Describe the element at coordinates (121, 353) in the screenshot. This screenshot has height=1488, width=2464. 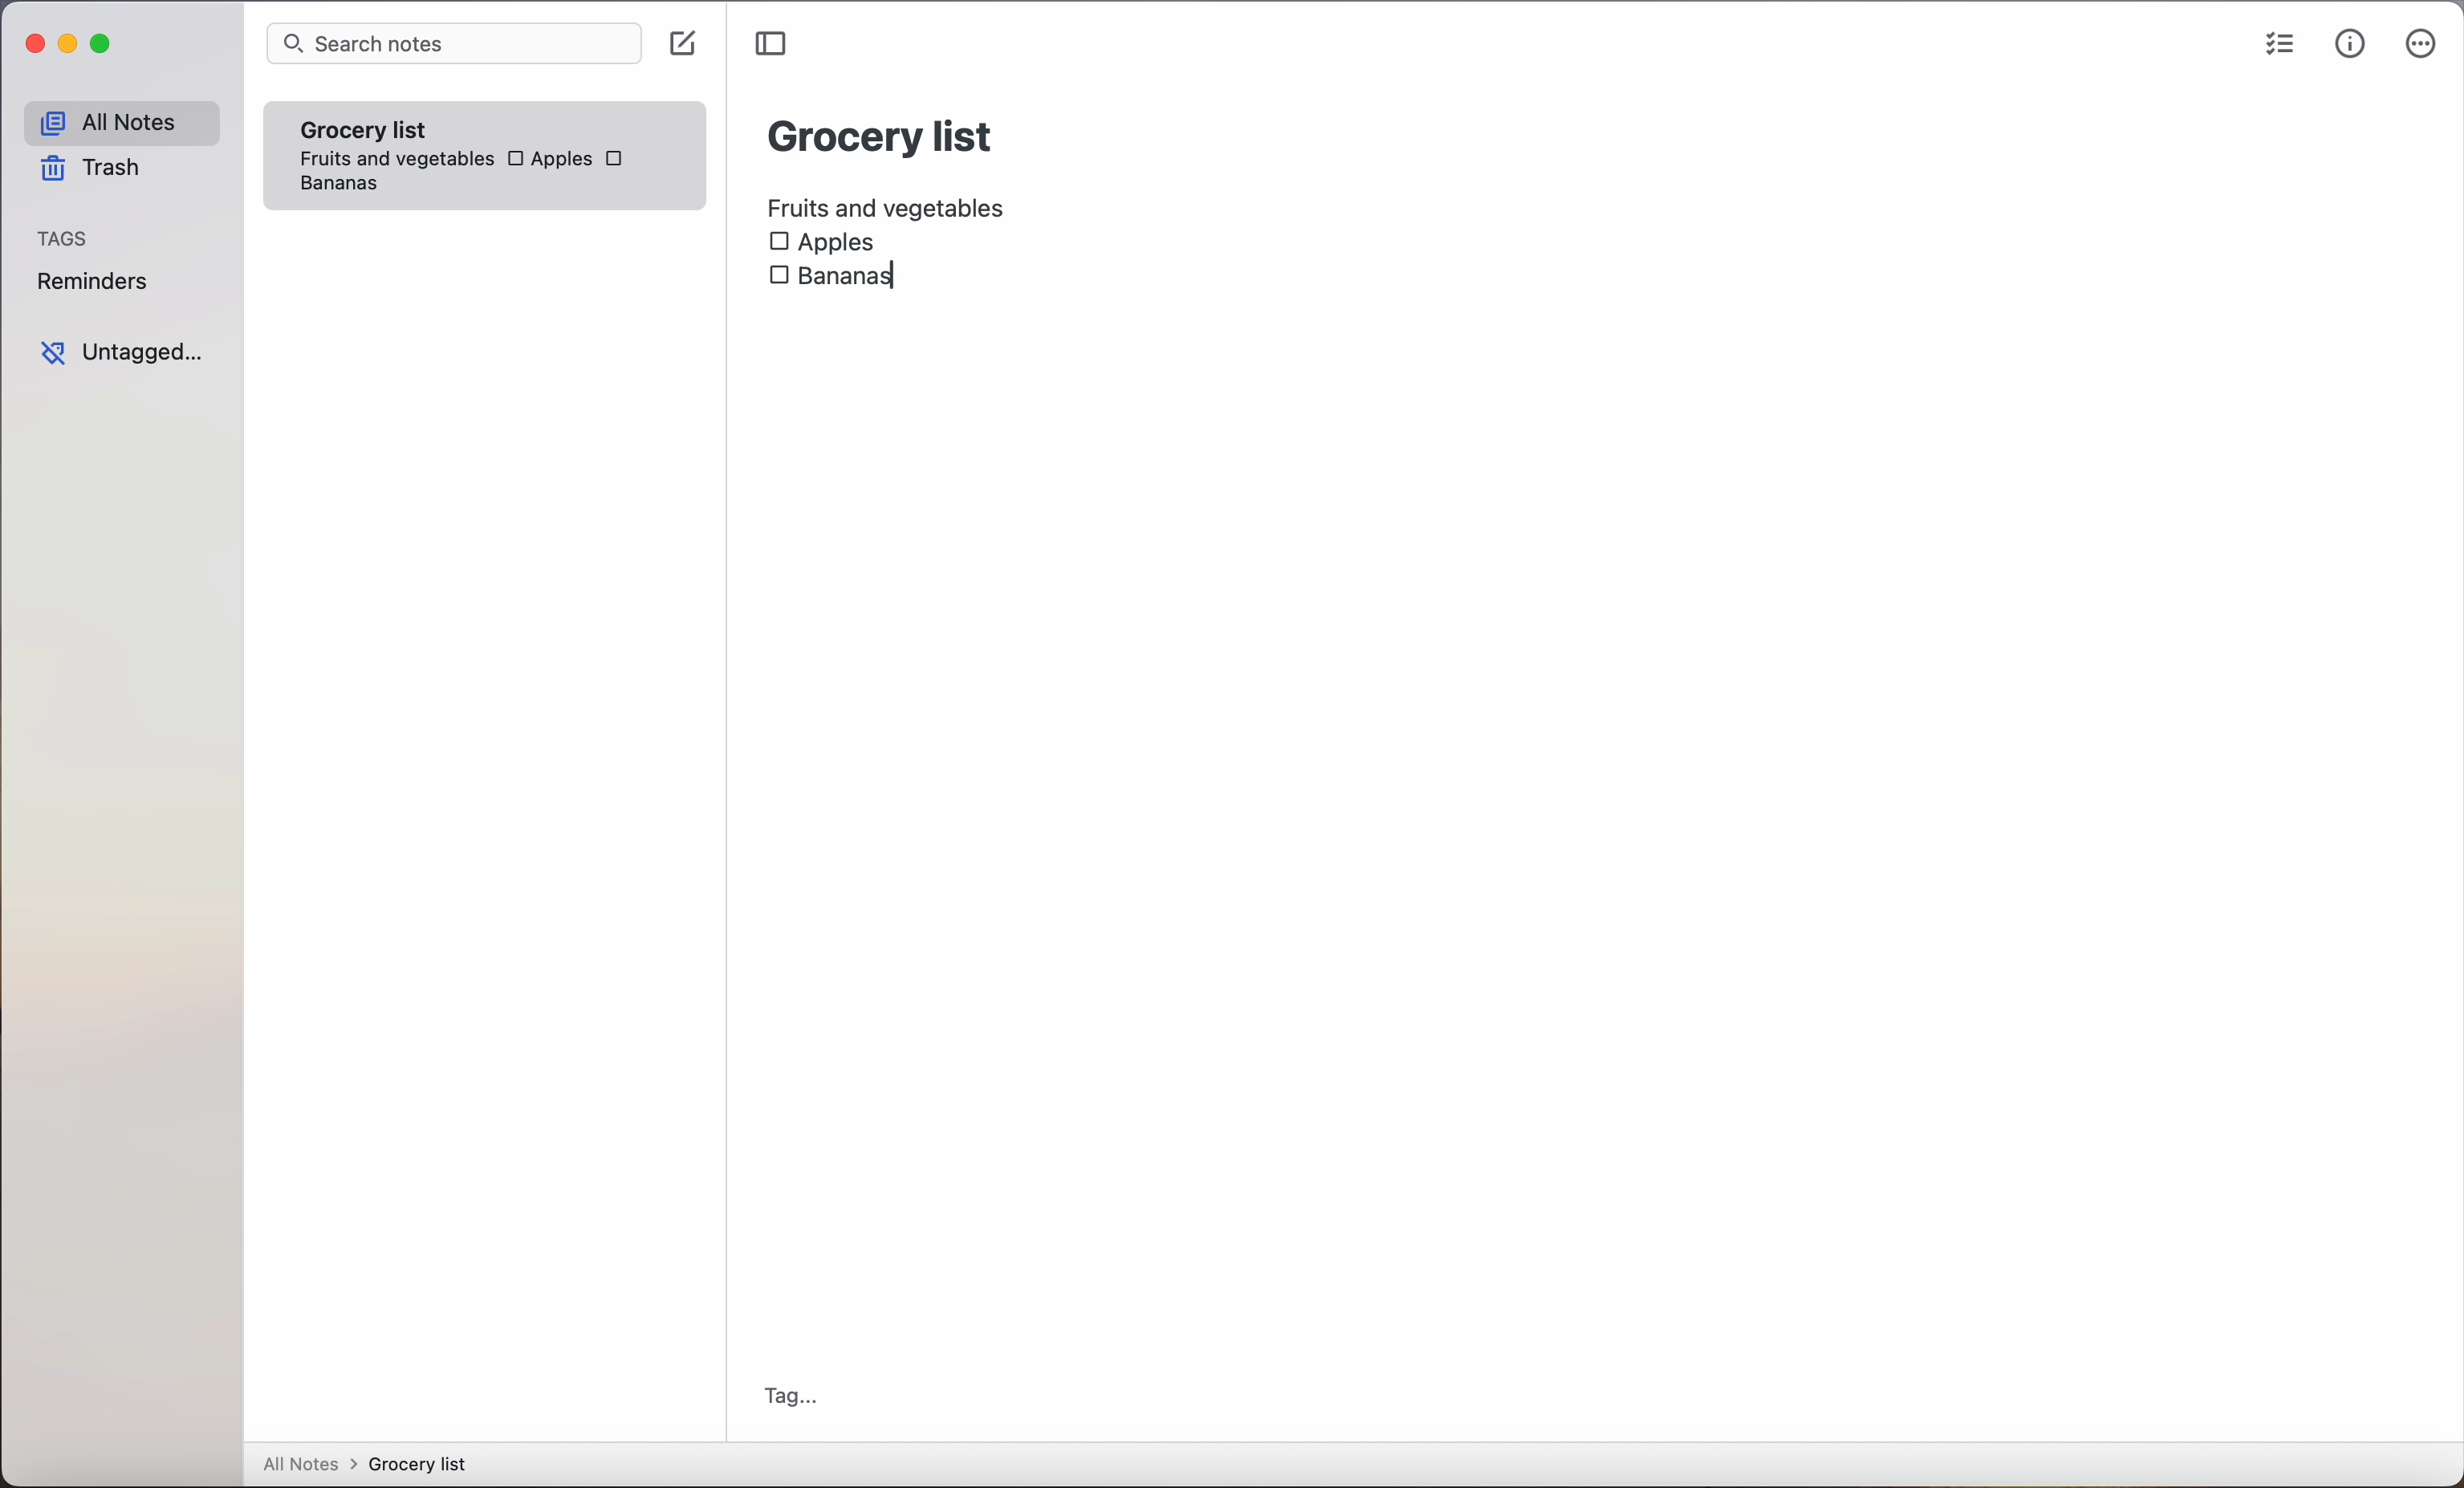
I see `untagged` at that location.